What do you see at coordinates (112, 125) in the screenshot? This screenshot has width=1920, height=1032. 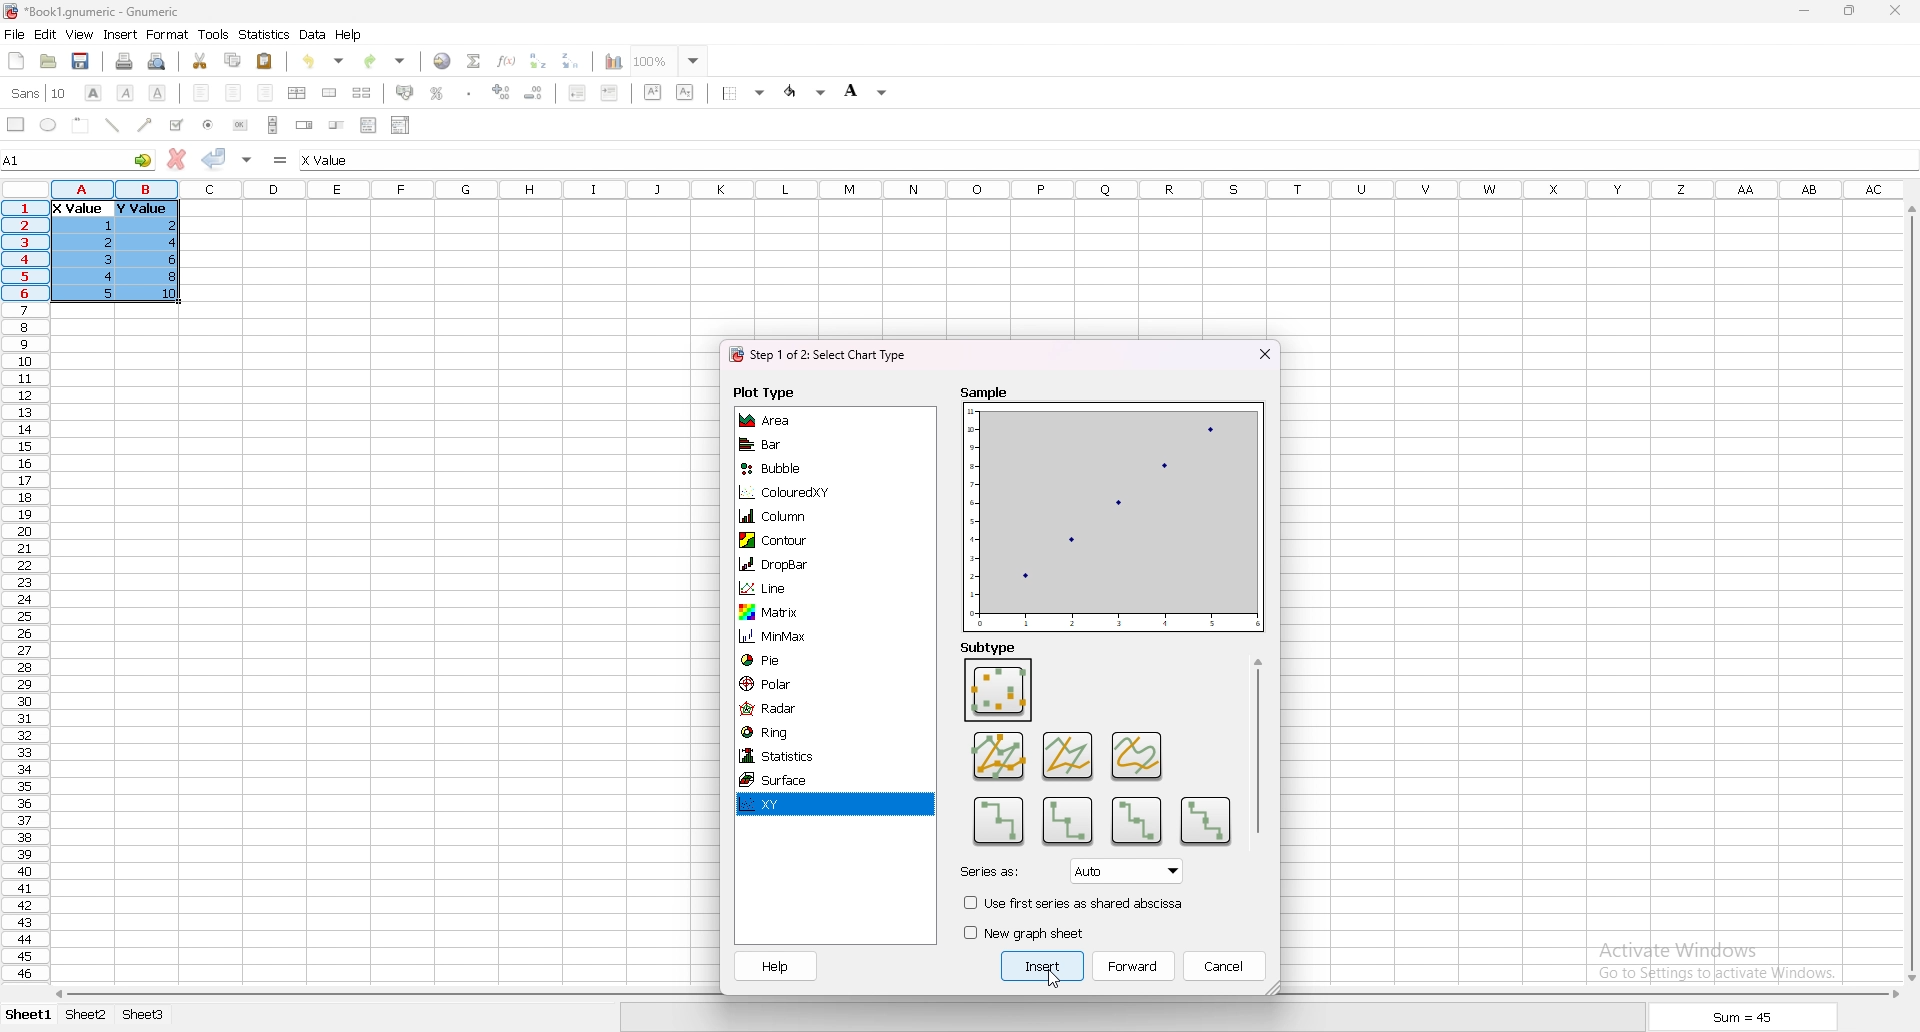 I see `line` at bounding box center [112, 125].